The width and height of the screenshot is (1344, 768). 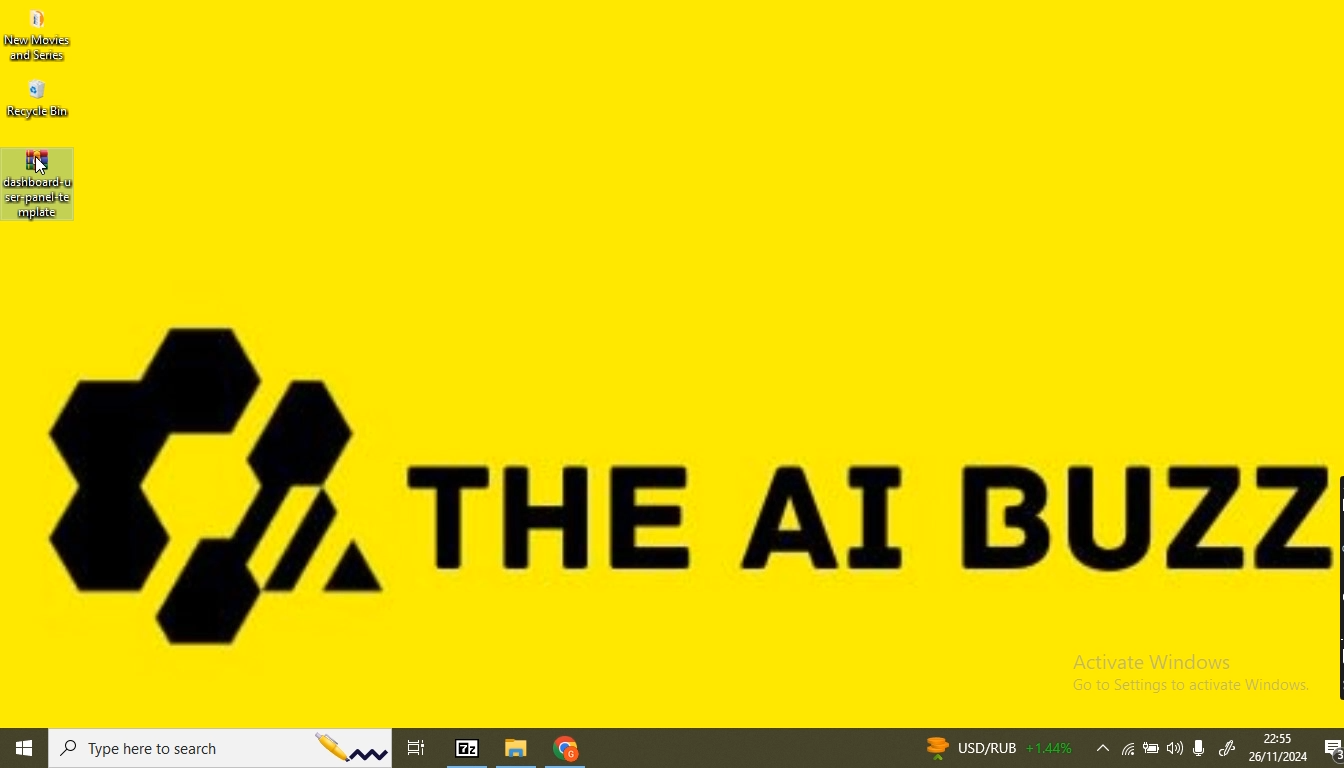 What do you see at coordinates (1330, 750) in the screenshot?
I see `notifications` at bounding box center [1330, 750].